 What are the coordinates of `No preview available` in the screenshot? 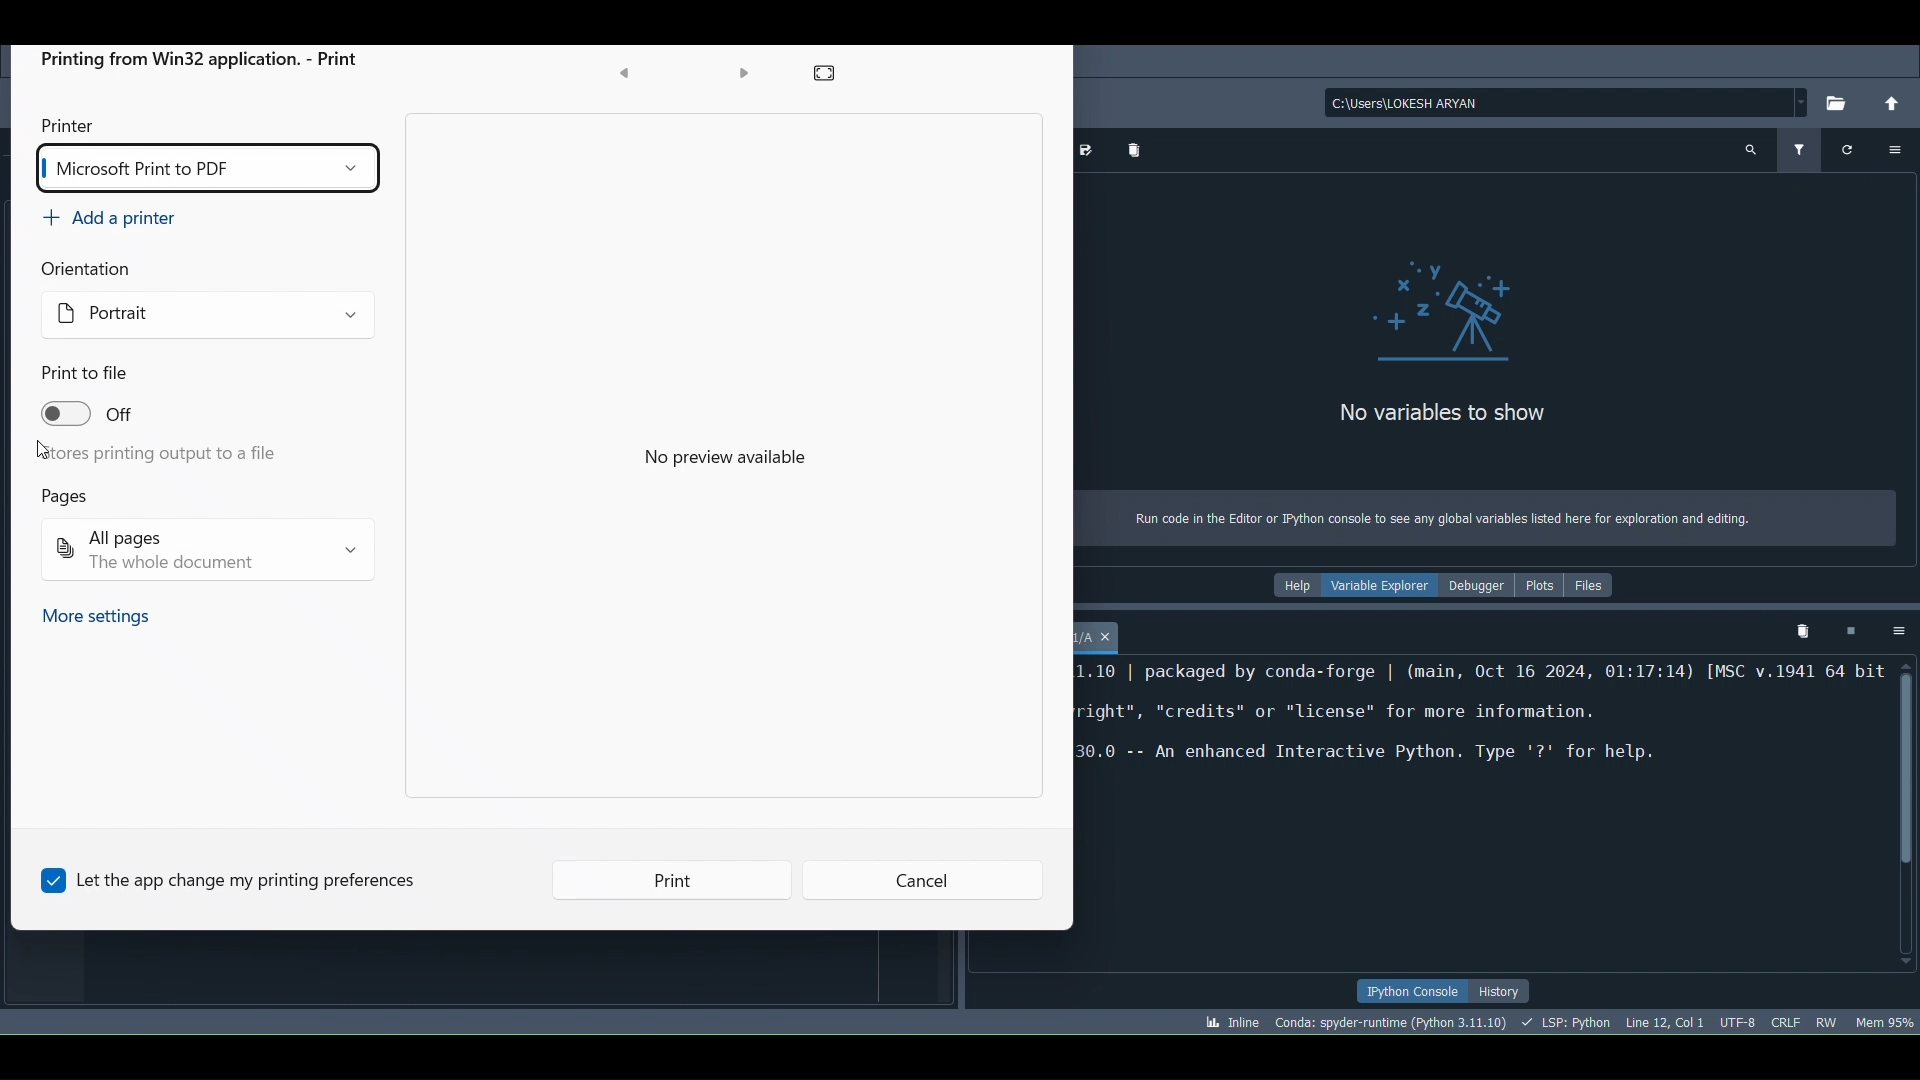 It's located at (743, 460).